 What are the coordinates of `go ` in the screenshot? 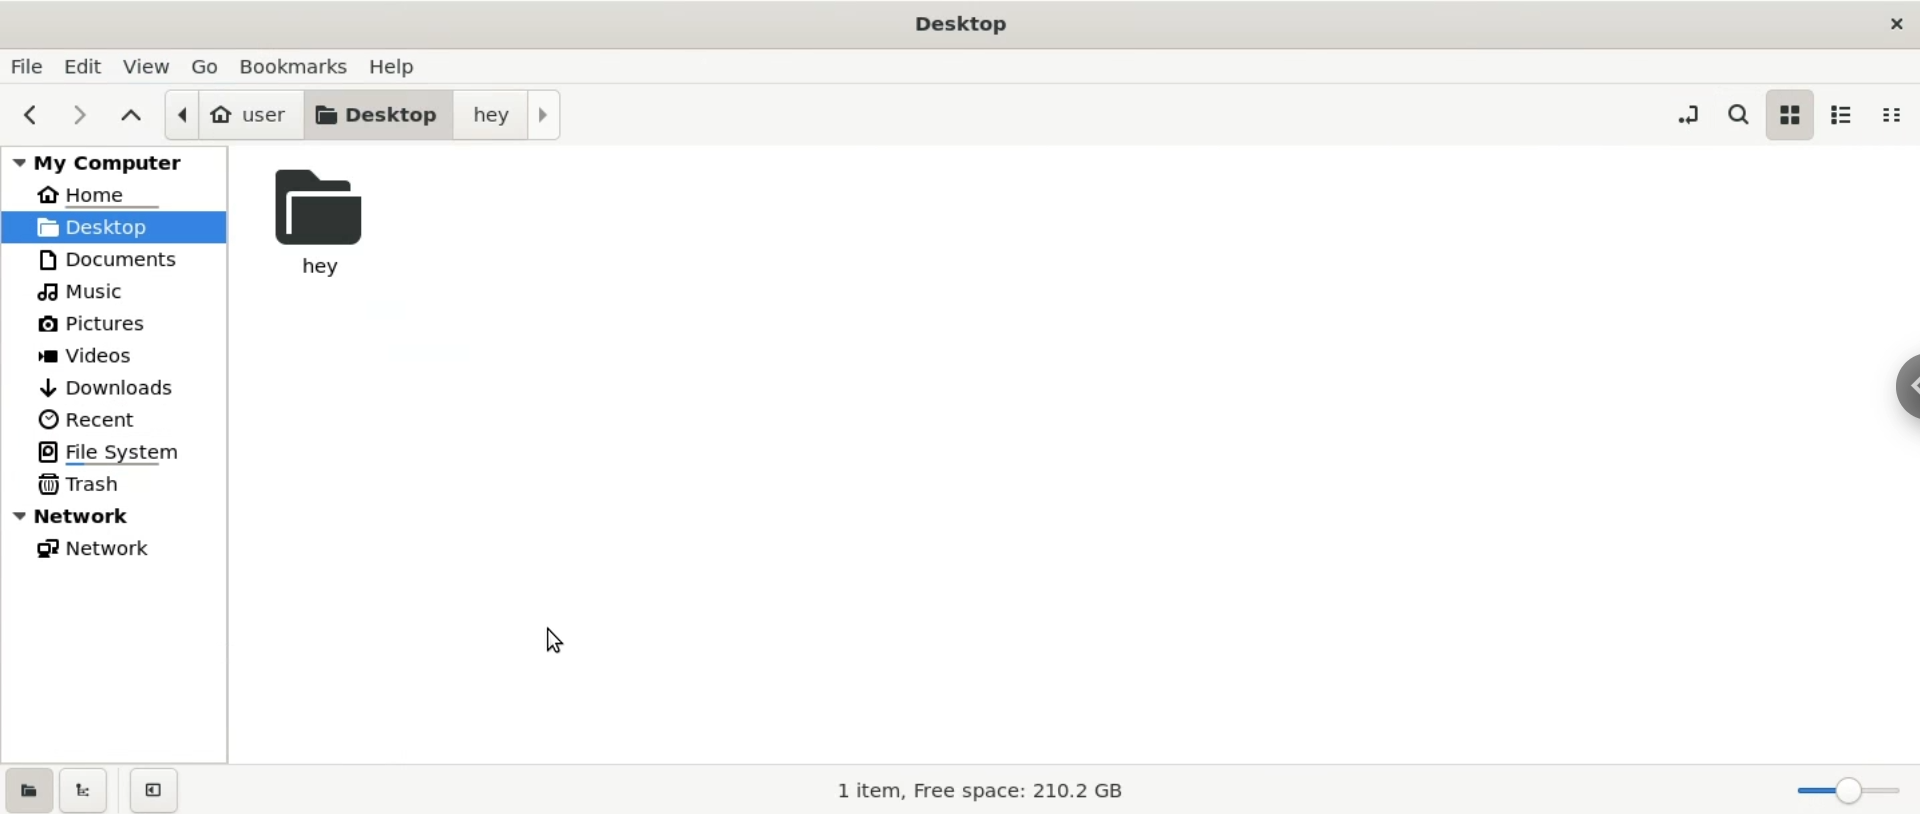 It's located at (211, 66).